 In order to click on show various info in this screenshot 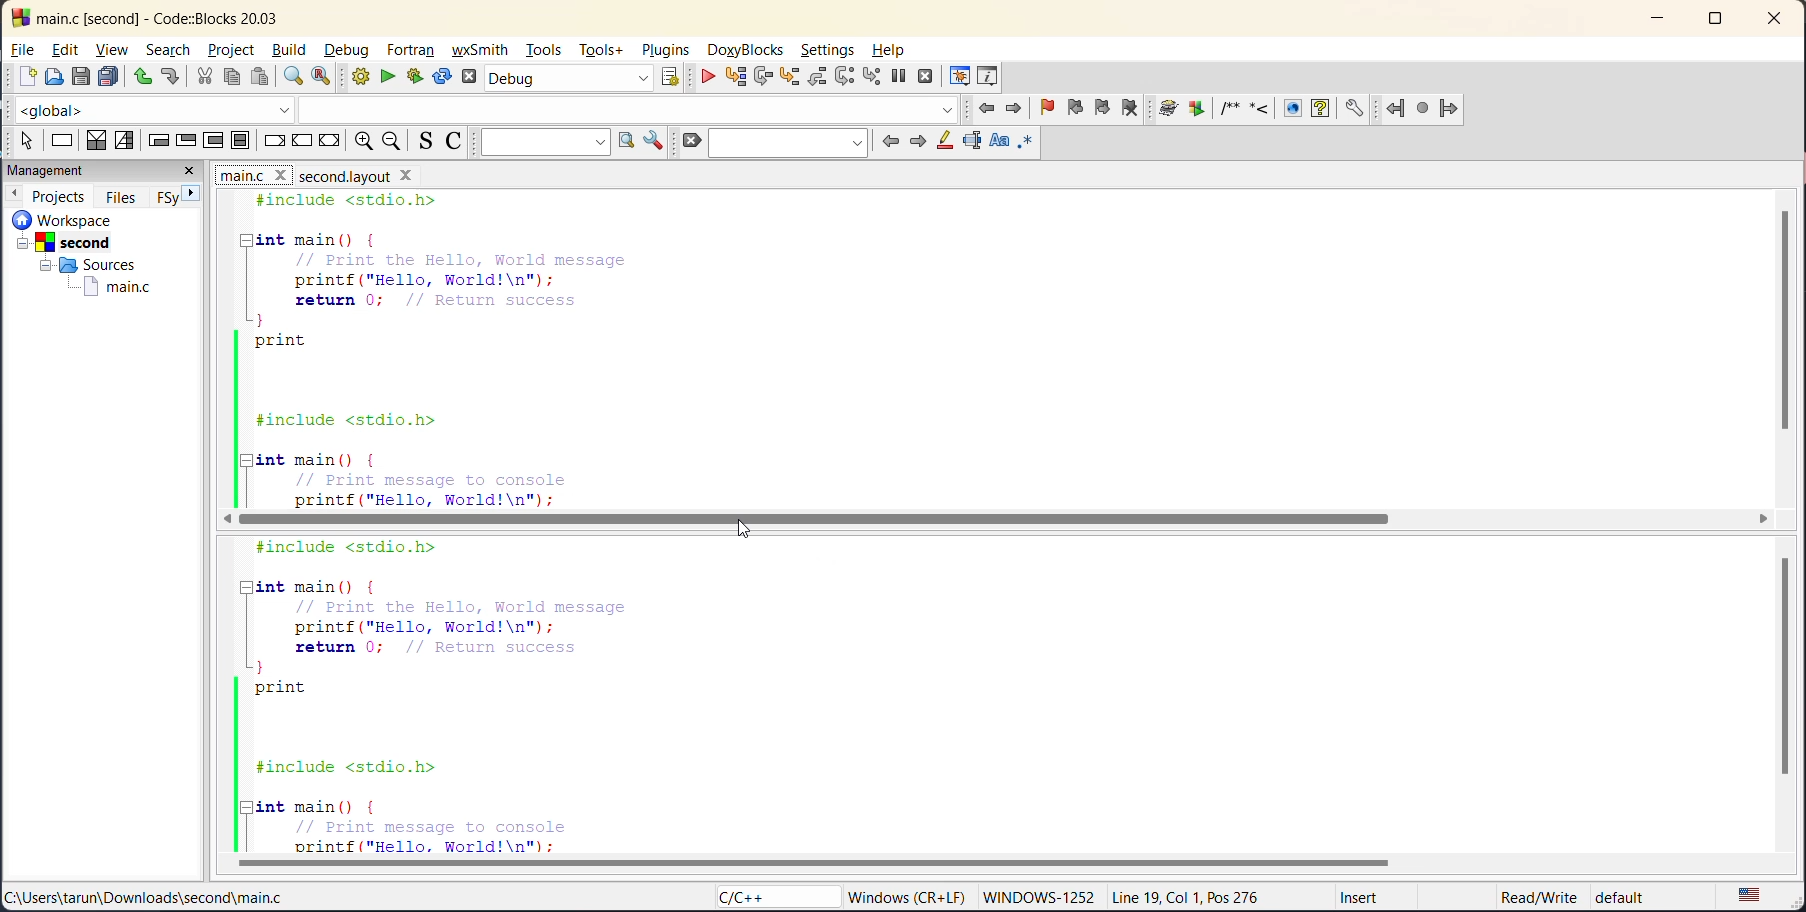, I will do `click(989, 75)`.